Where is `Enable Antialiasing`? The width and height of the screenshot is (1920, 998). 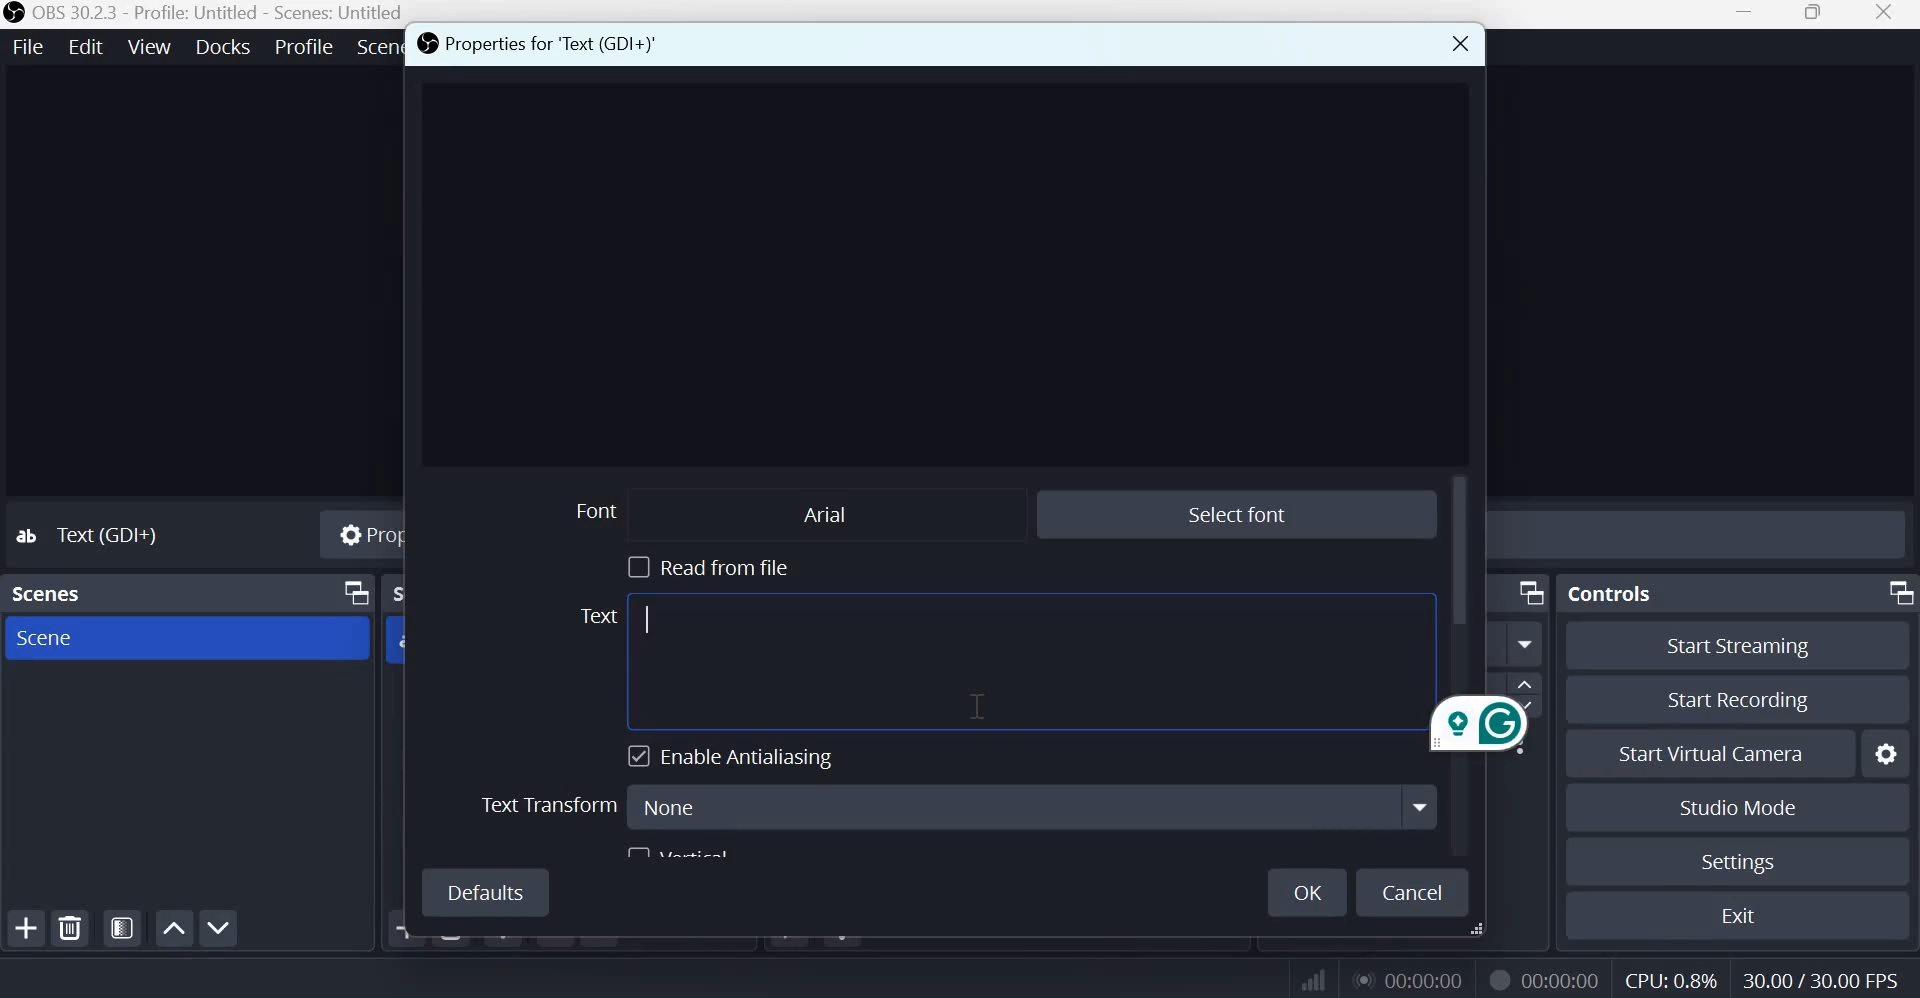 Enable Antialiasing is located at coordinates (737, 756).